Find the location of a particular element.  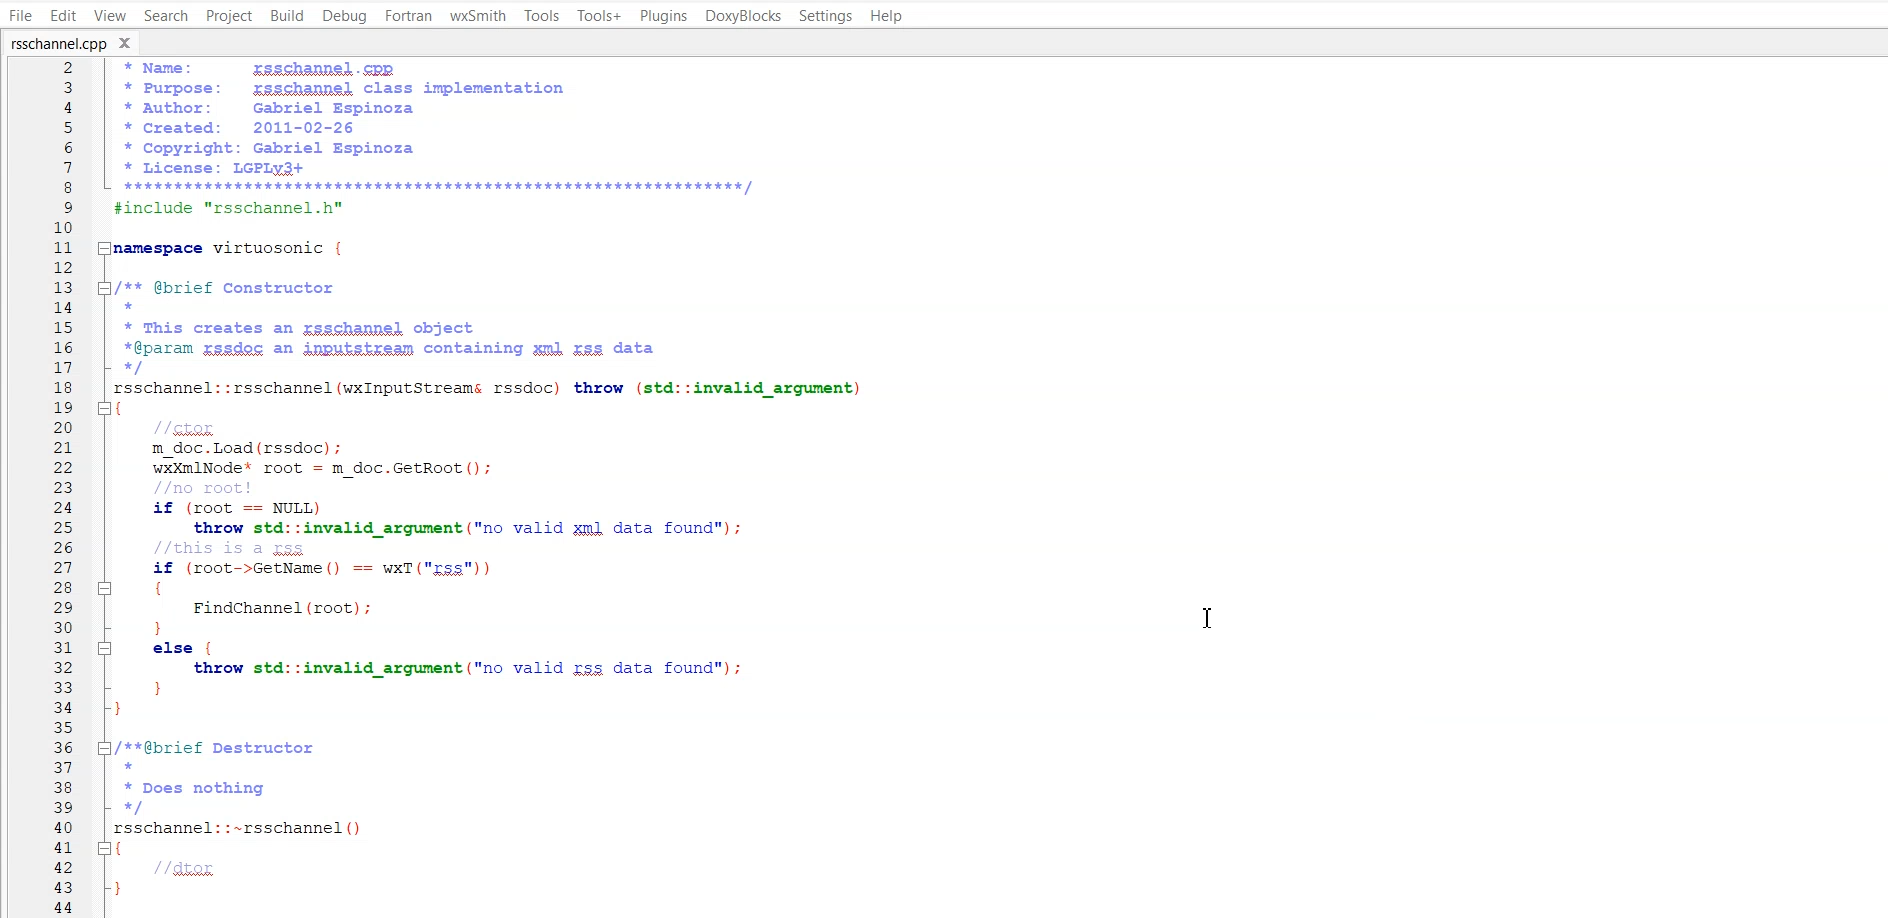

Text Cursor is located at coordinates (1209, 618).